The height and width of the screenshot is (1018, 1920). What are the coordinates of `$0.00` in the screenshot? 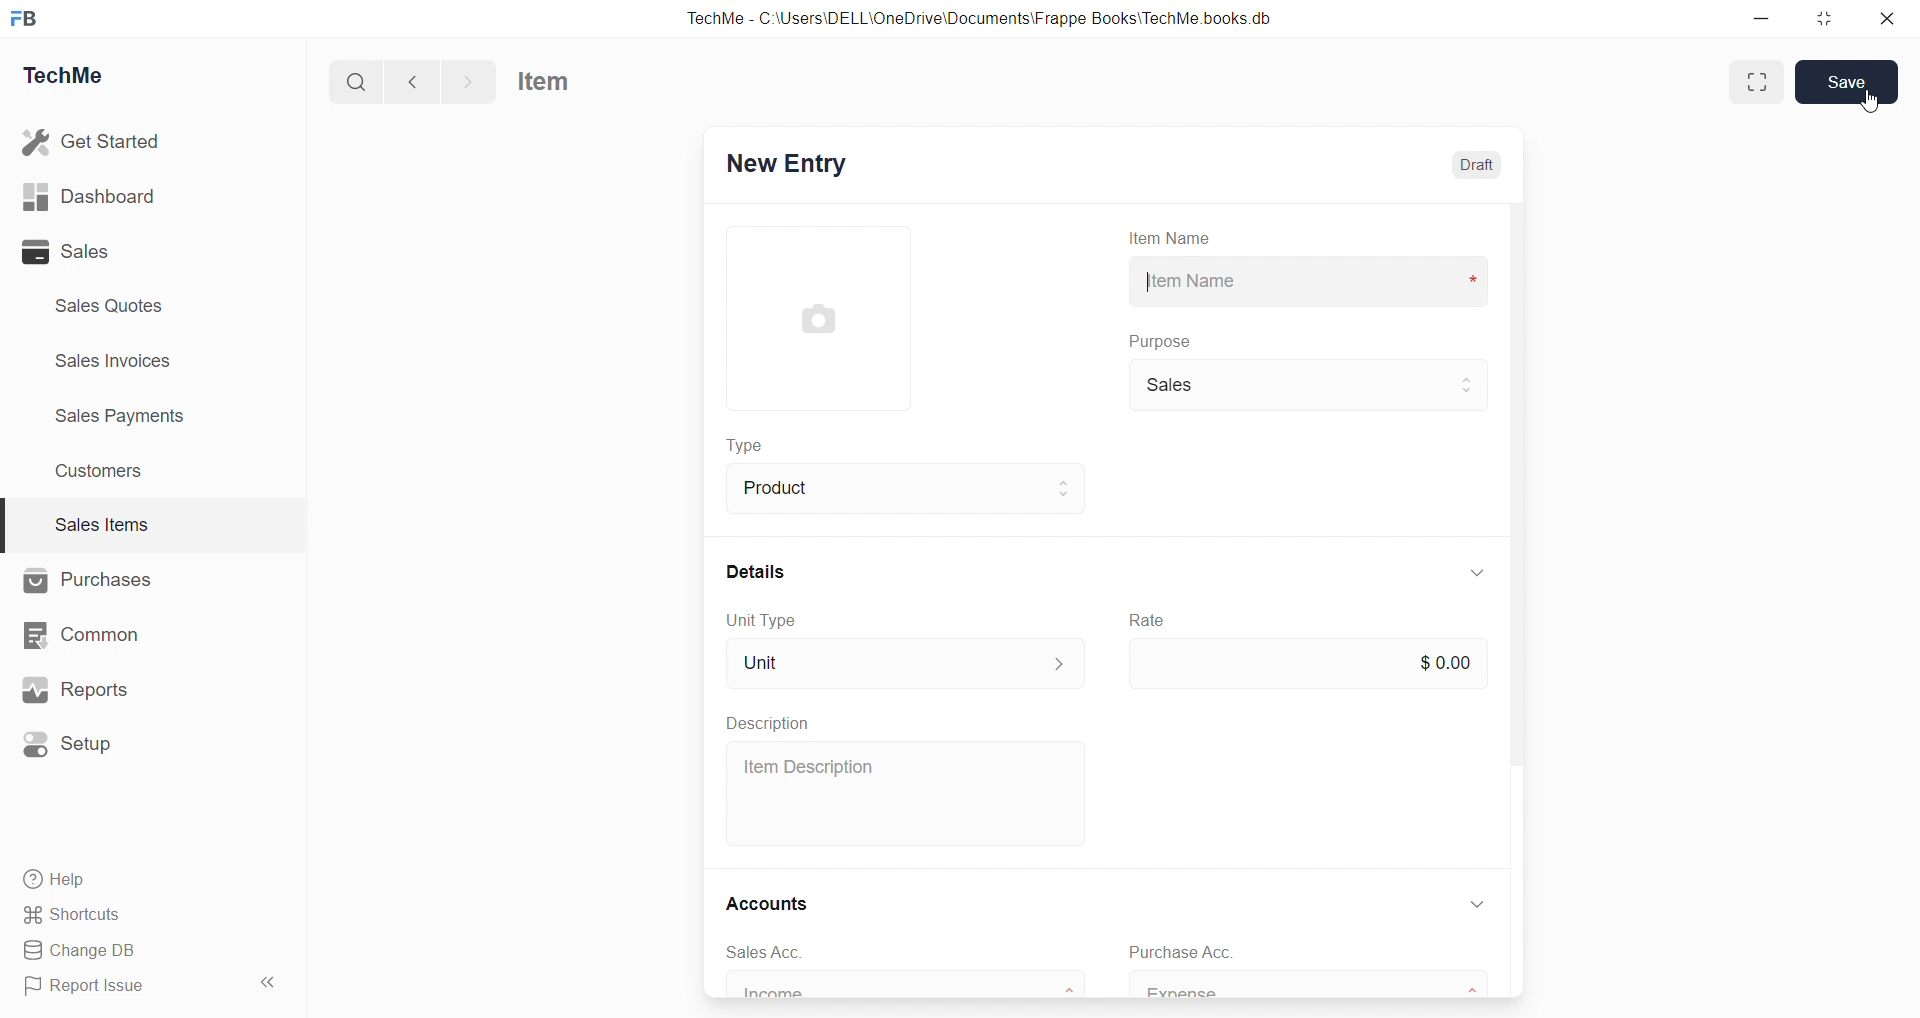 It's located at (1306, 665).